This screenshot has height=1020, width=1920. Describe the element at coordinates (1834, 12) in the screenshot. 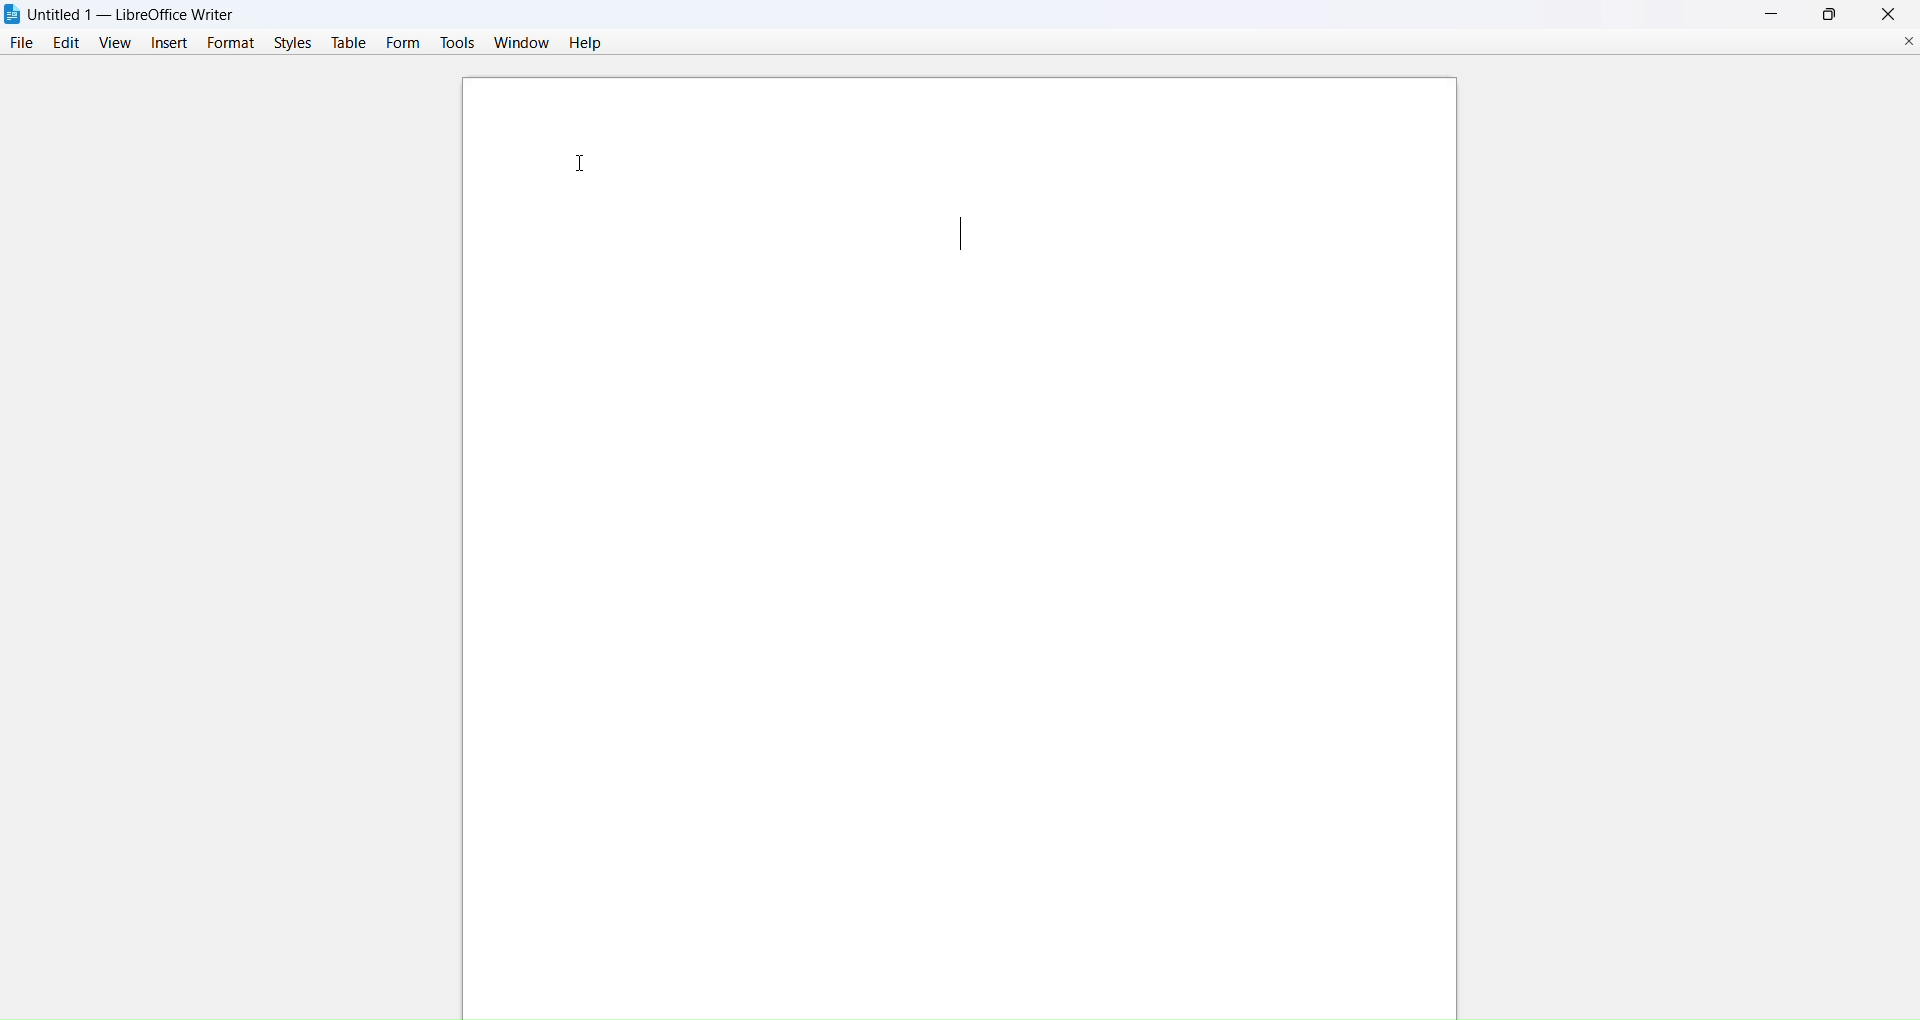

I see `maximize` at that location.